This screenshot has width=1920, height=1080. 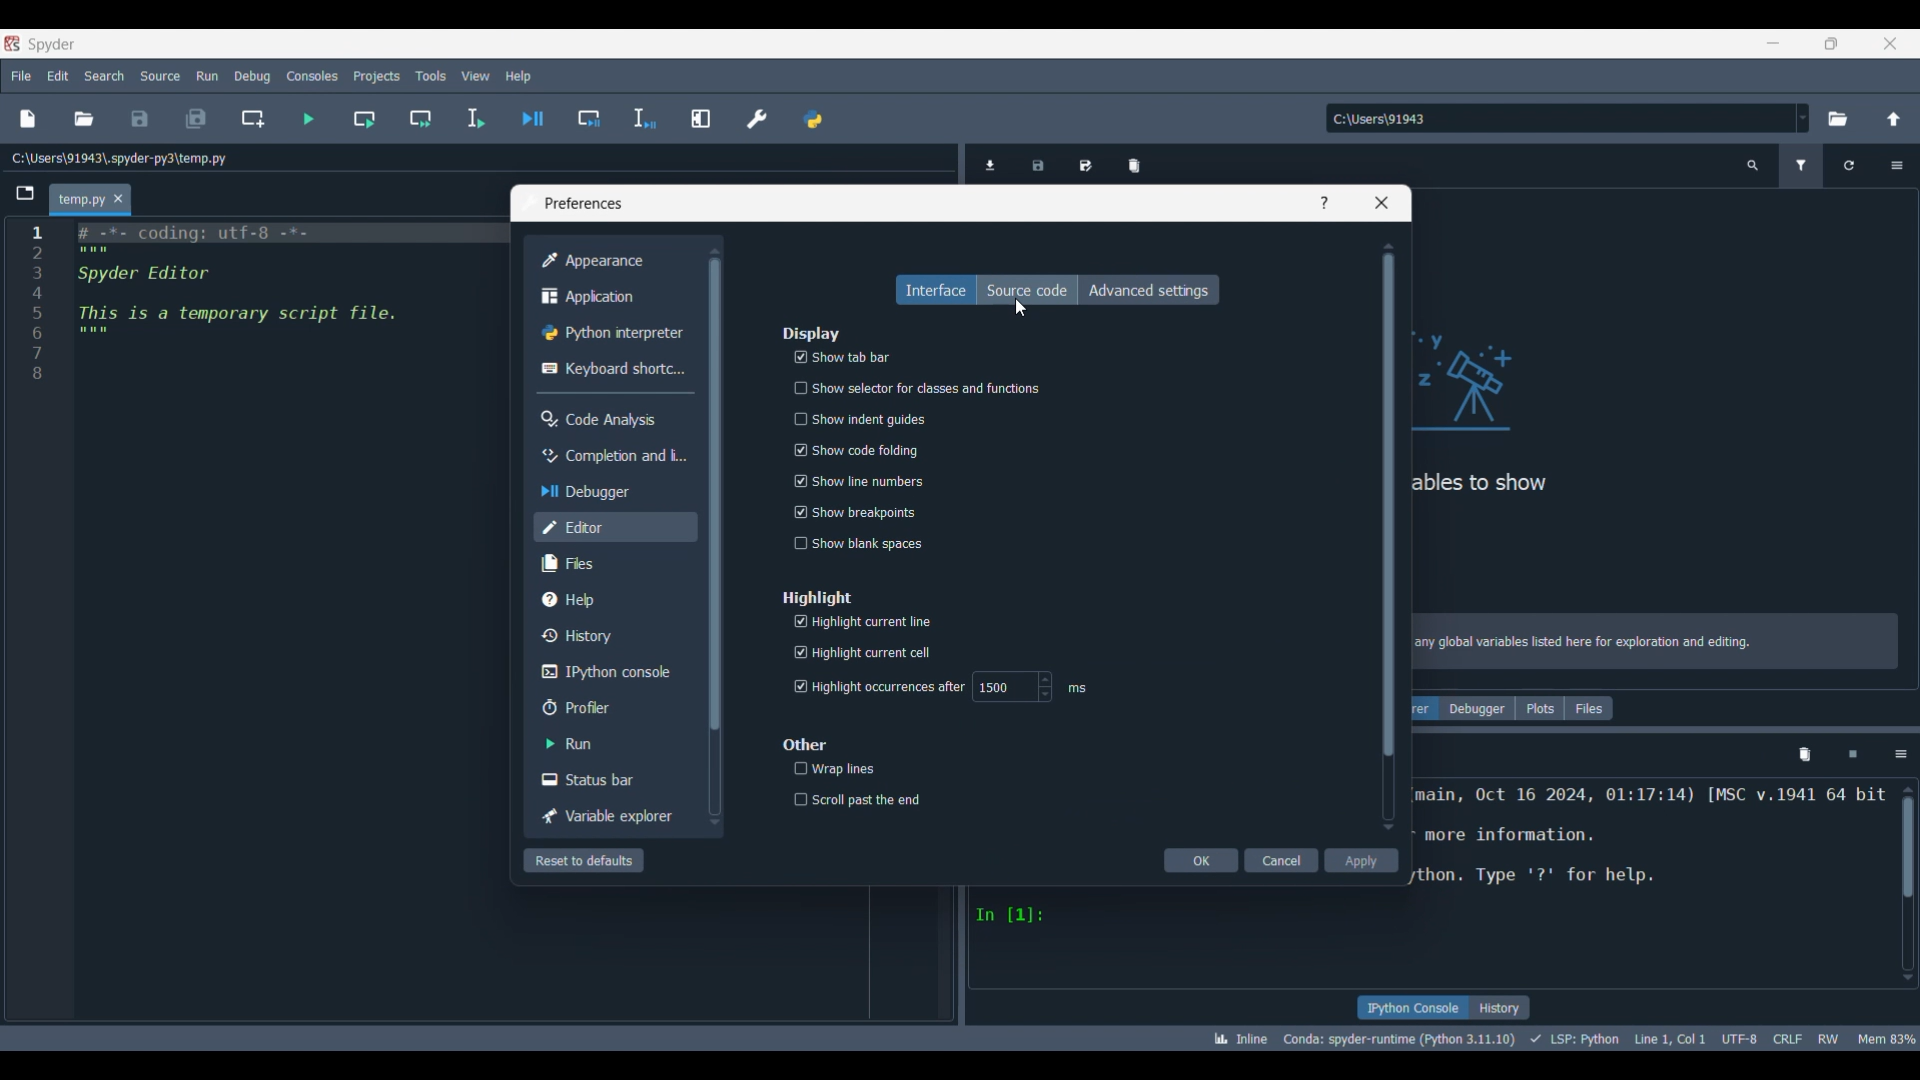 I want to click on Refresh variables, so click(x=1848, y=166).